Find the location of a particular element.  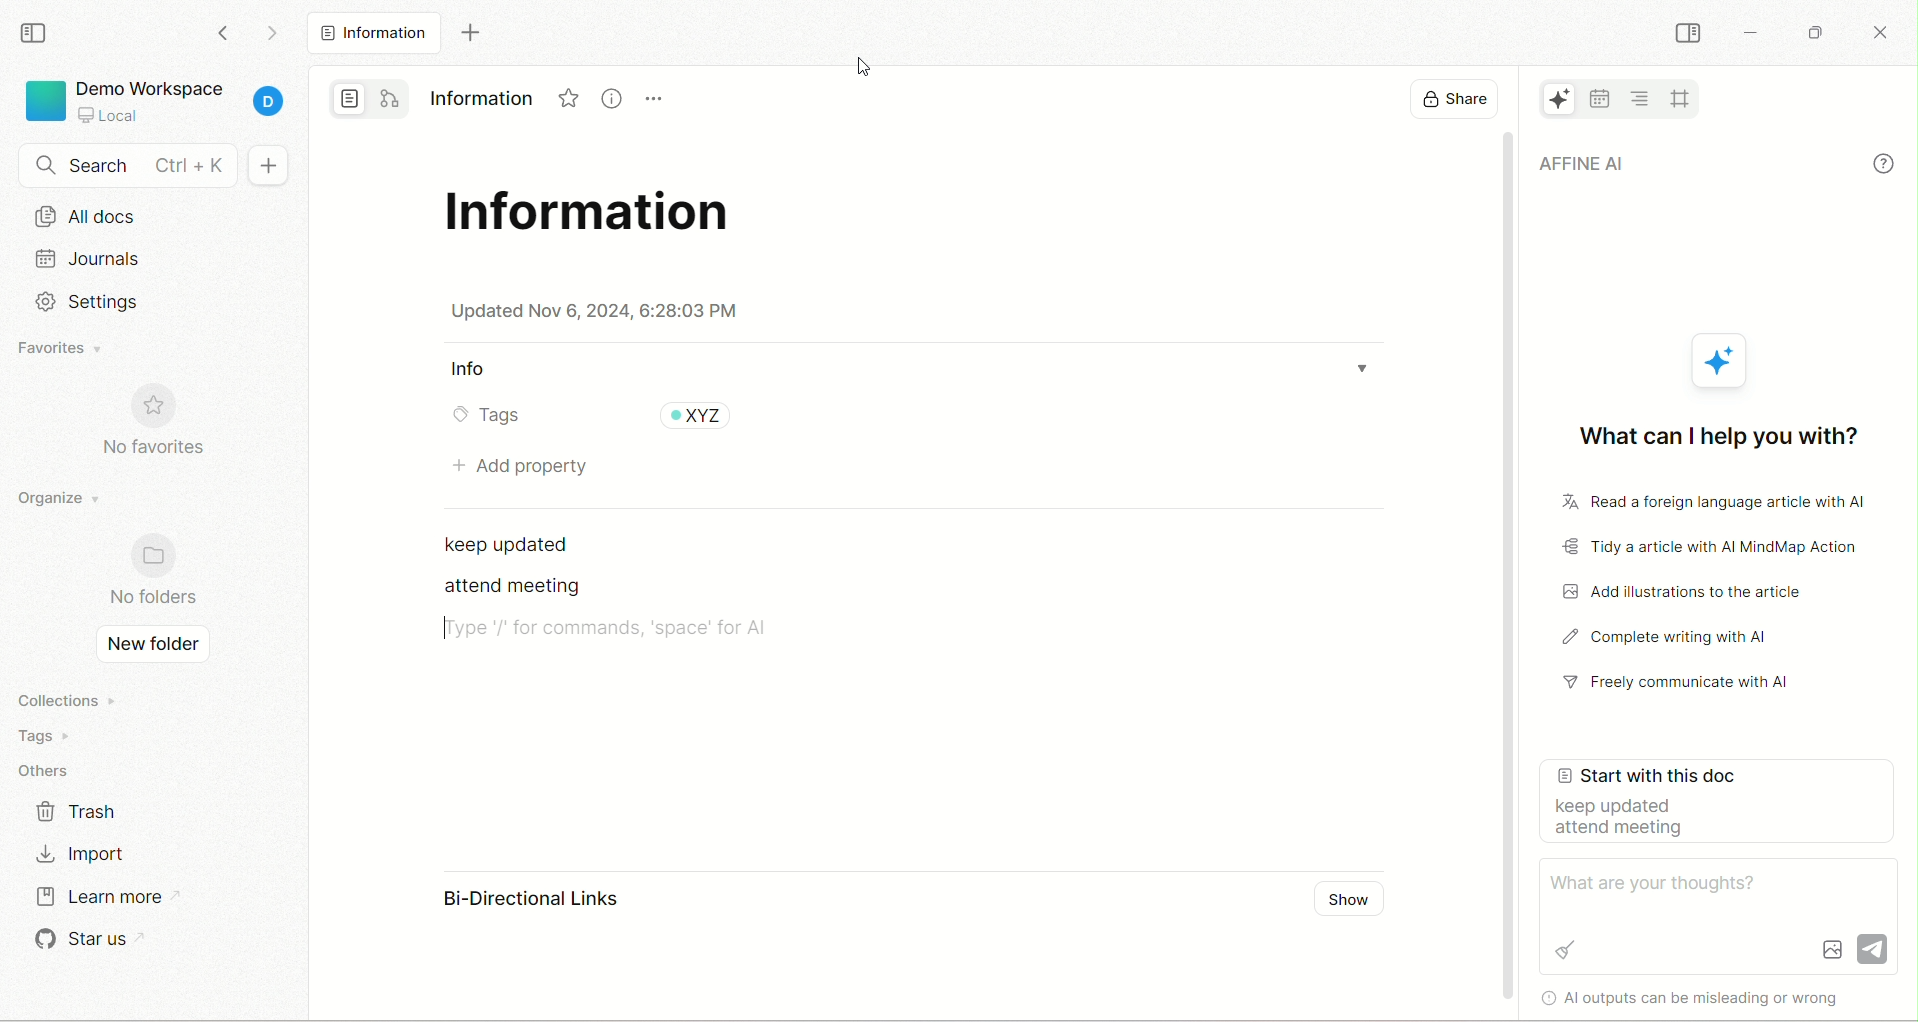

maximize is located at coordinates (1819, 28).